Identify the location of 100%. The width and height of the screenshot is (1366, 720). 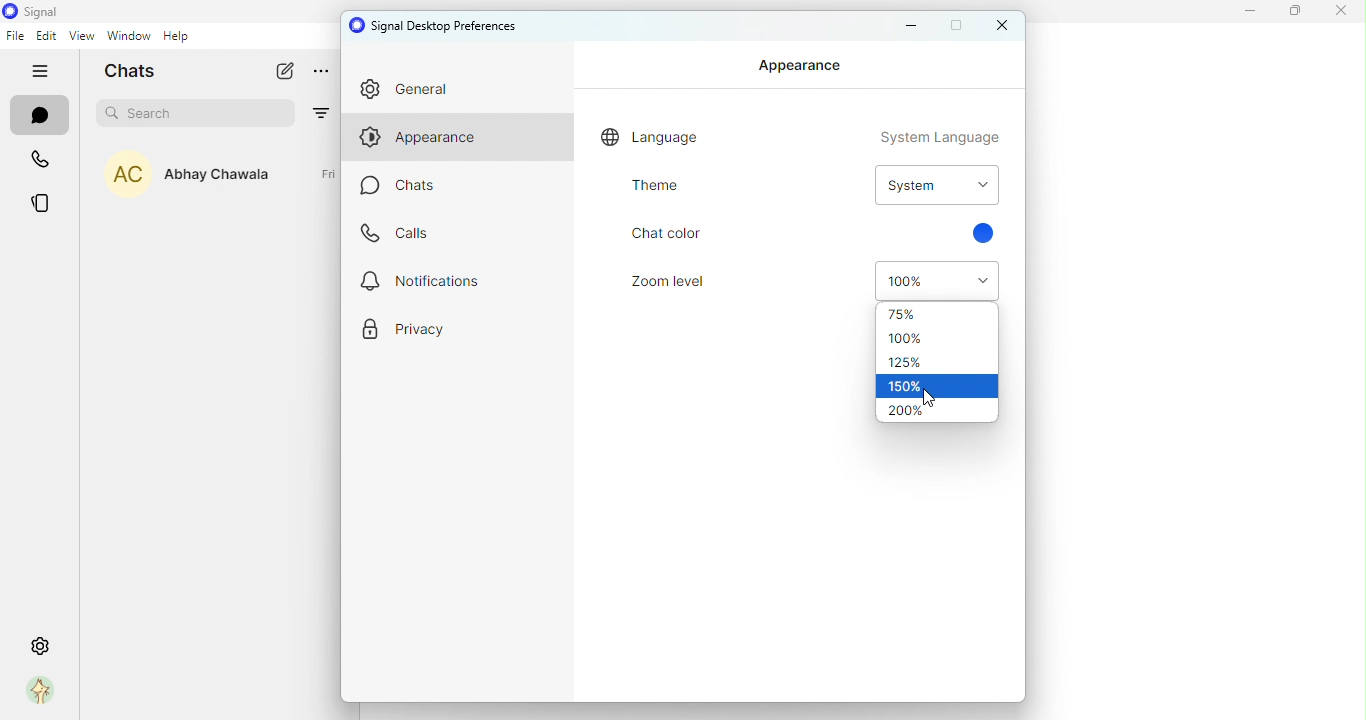
(930, 340).